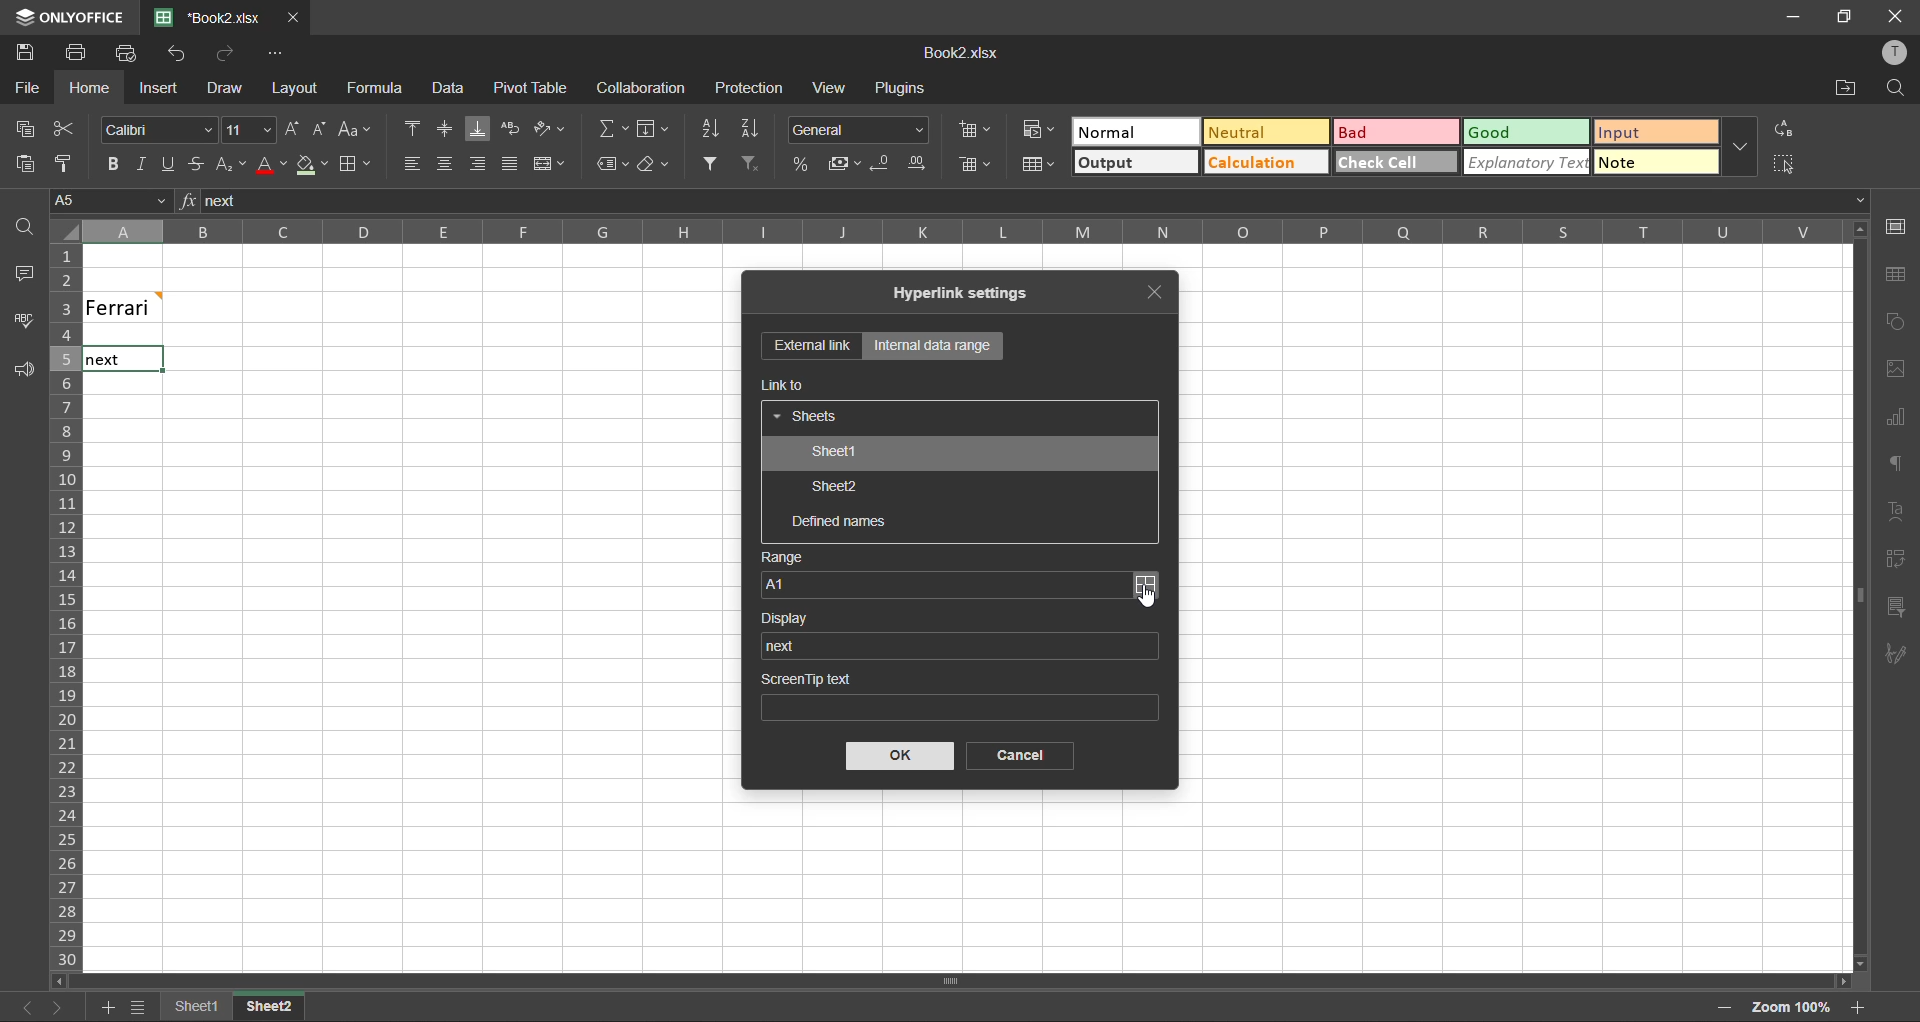 This screenshot has width=1920, height=1022. Describe the element at coordinates (107, 1007) in the screenshot. I see `add sheet` at that location.